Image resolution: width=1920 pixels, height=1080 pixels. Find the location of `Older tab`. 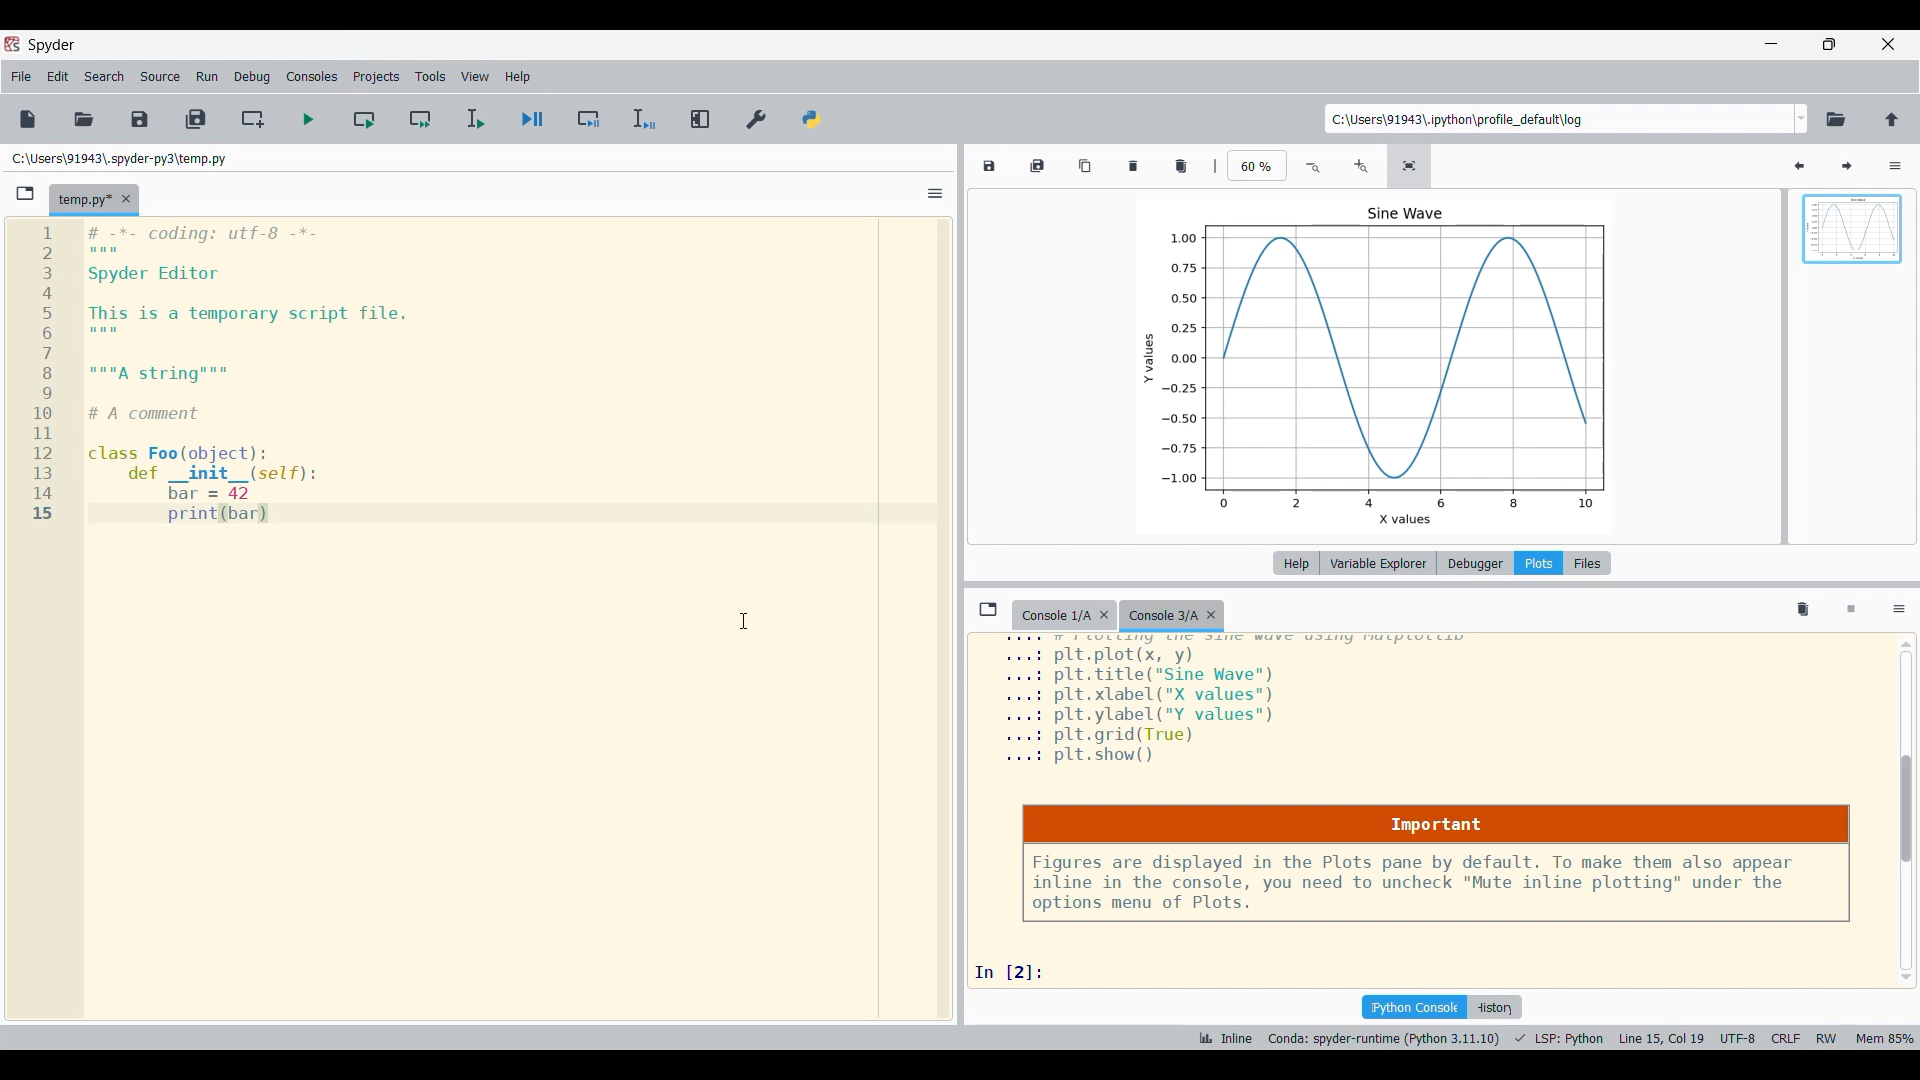

Older tab is located at coordinates (1064, 616).